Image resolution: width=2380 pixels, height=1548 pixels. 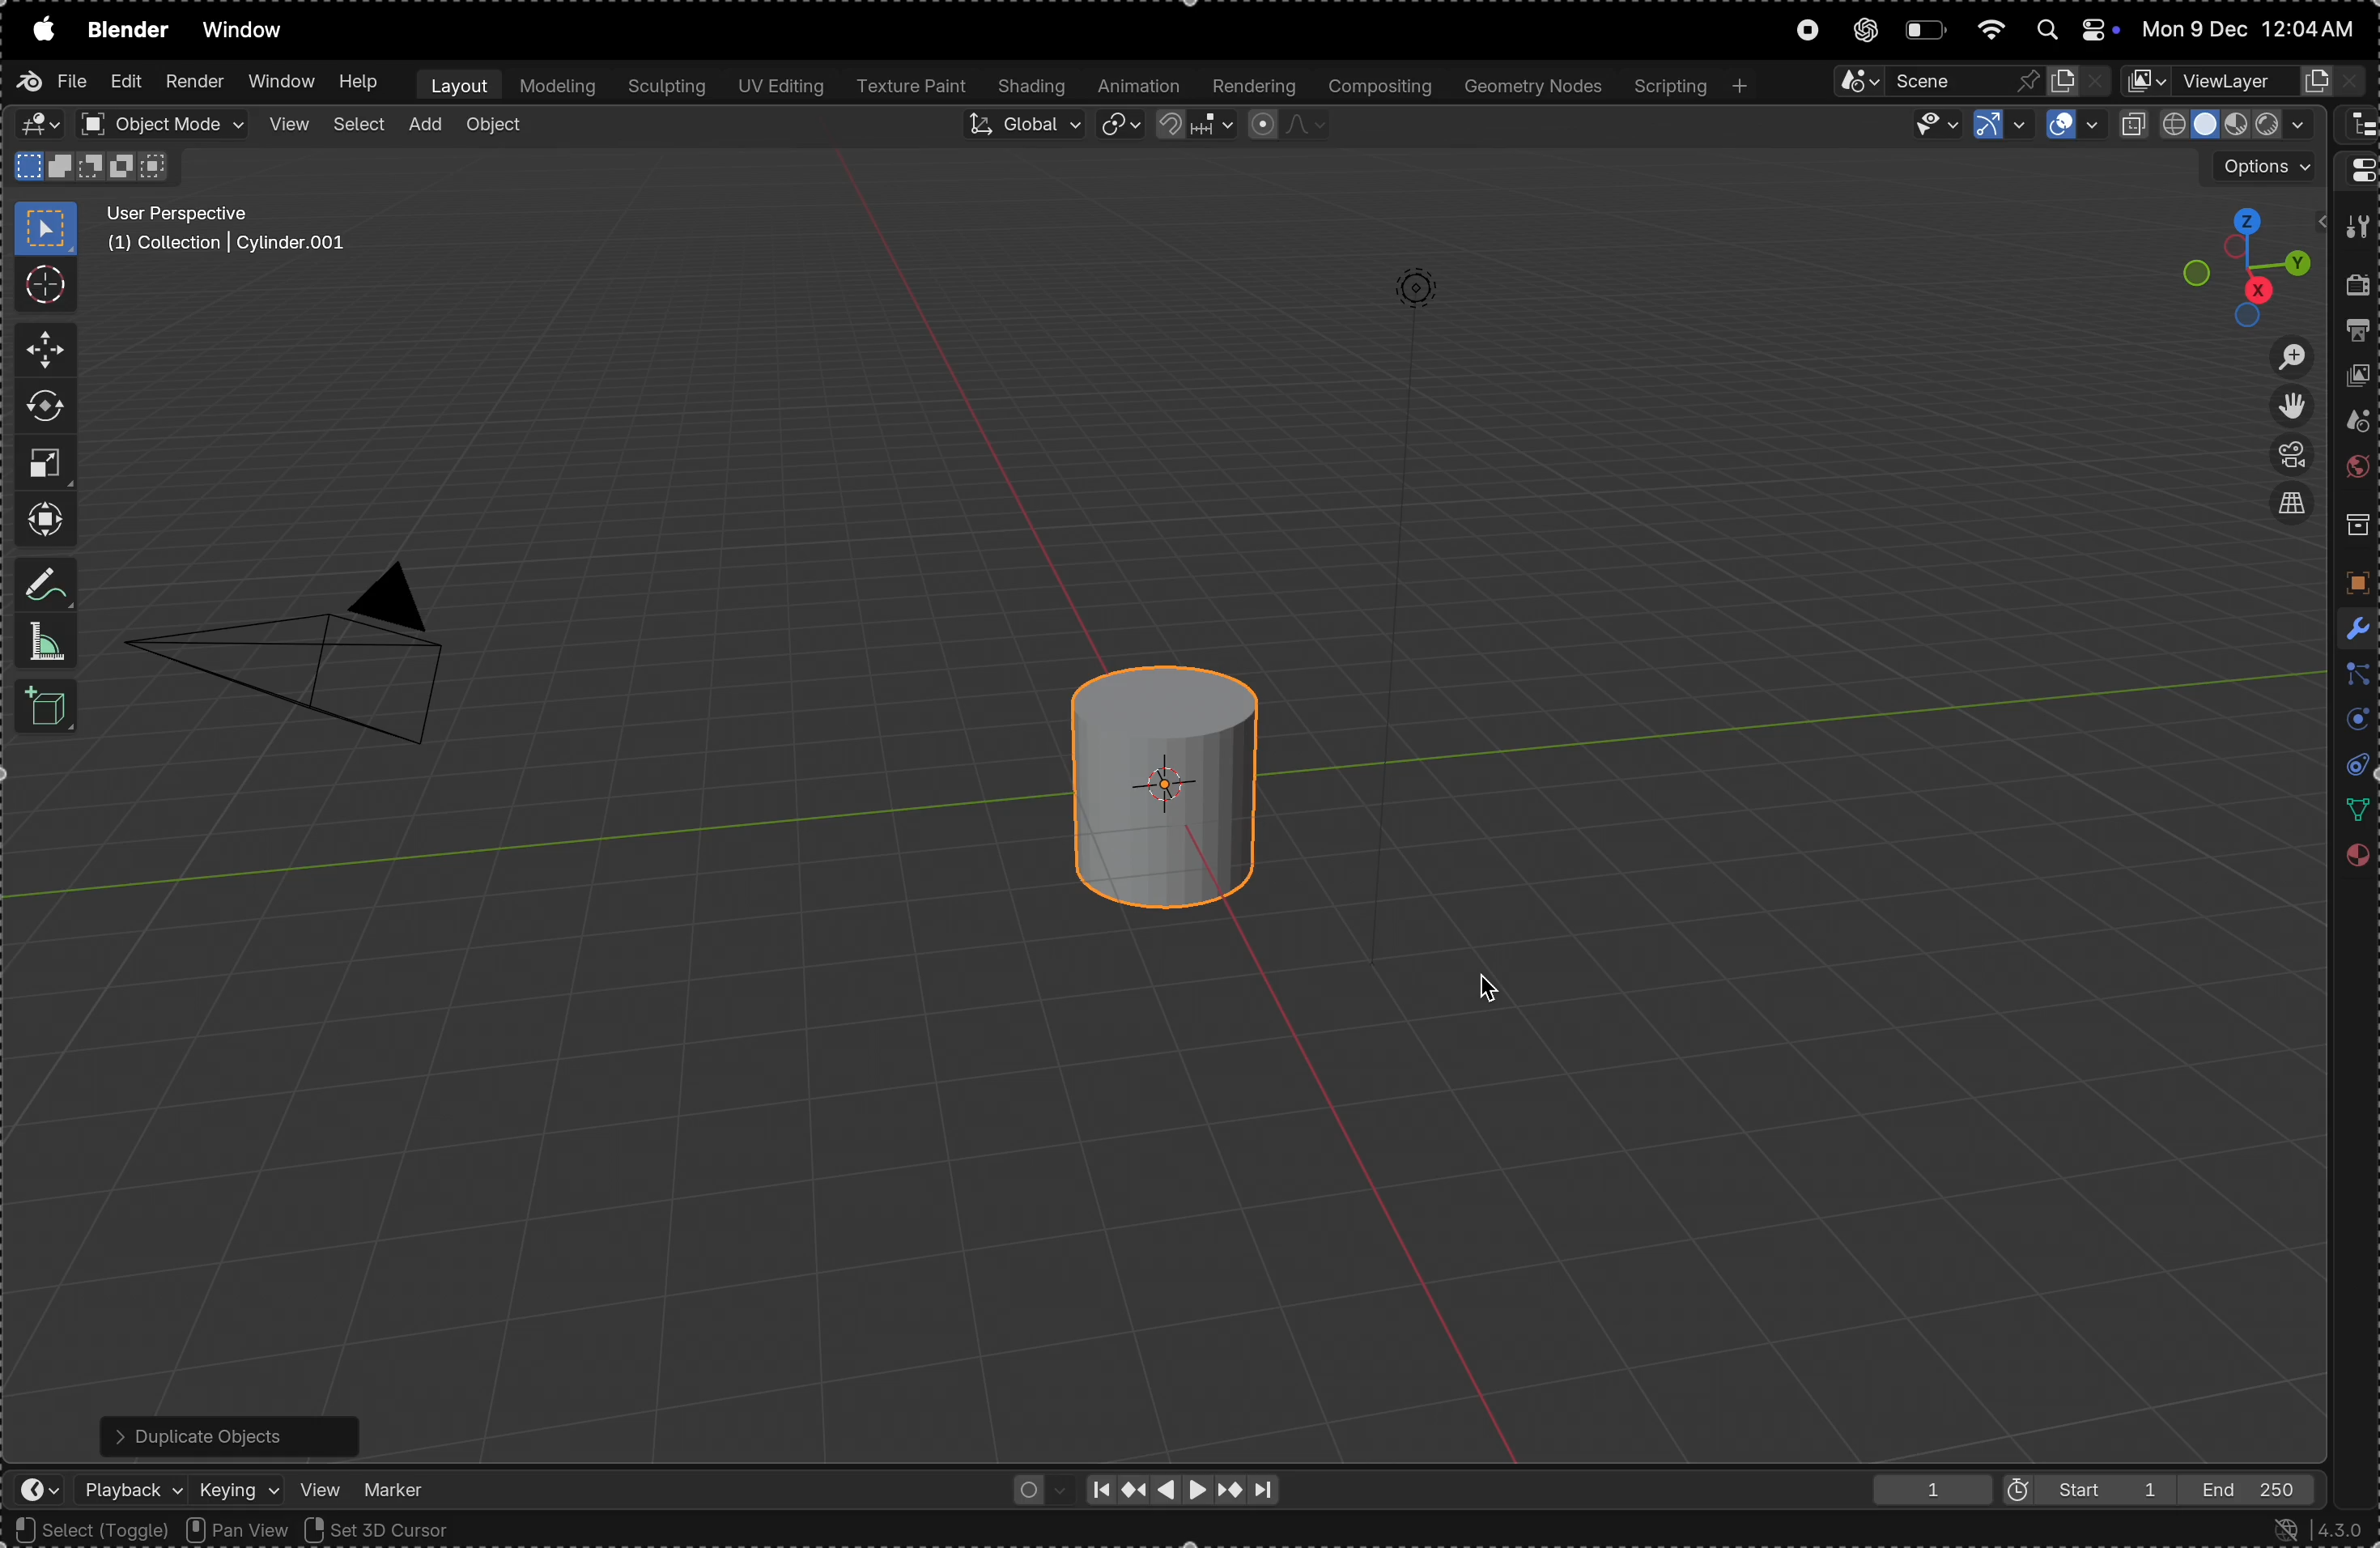 What do you see at coordinates (240, 1484) in the screenshot?
I see `keying` at bounding box center [240, 1484].